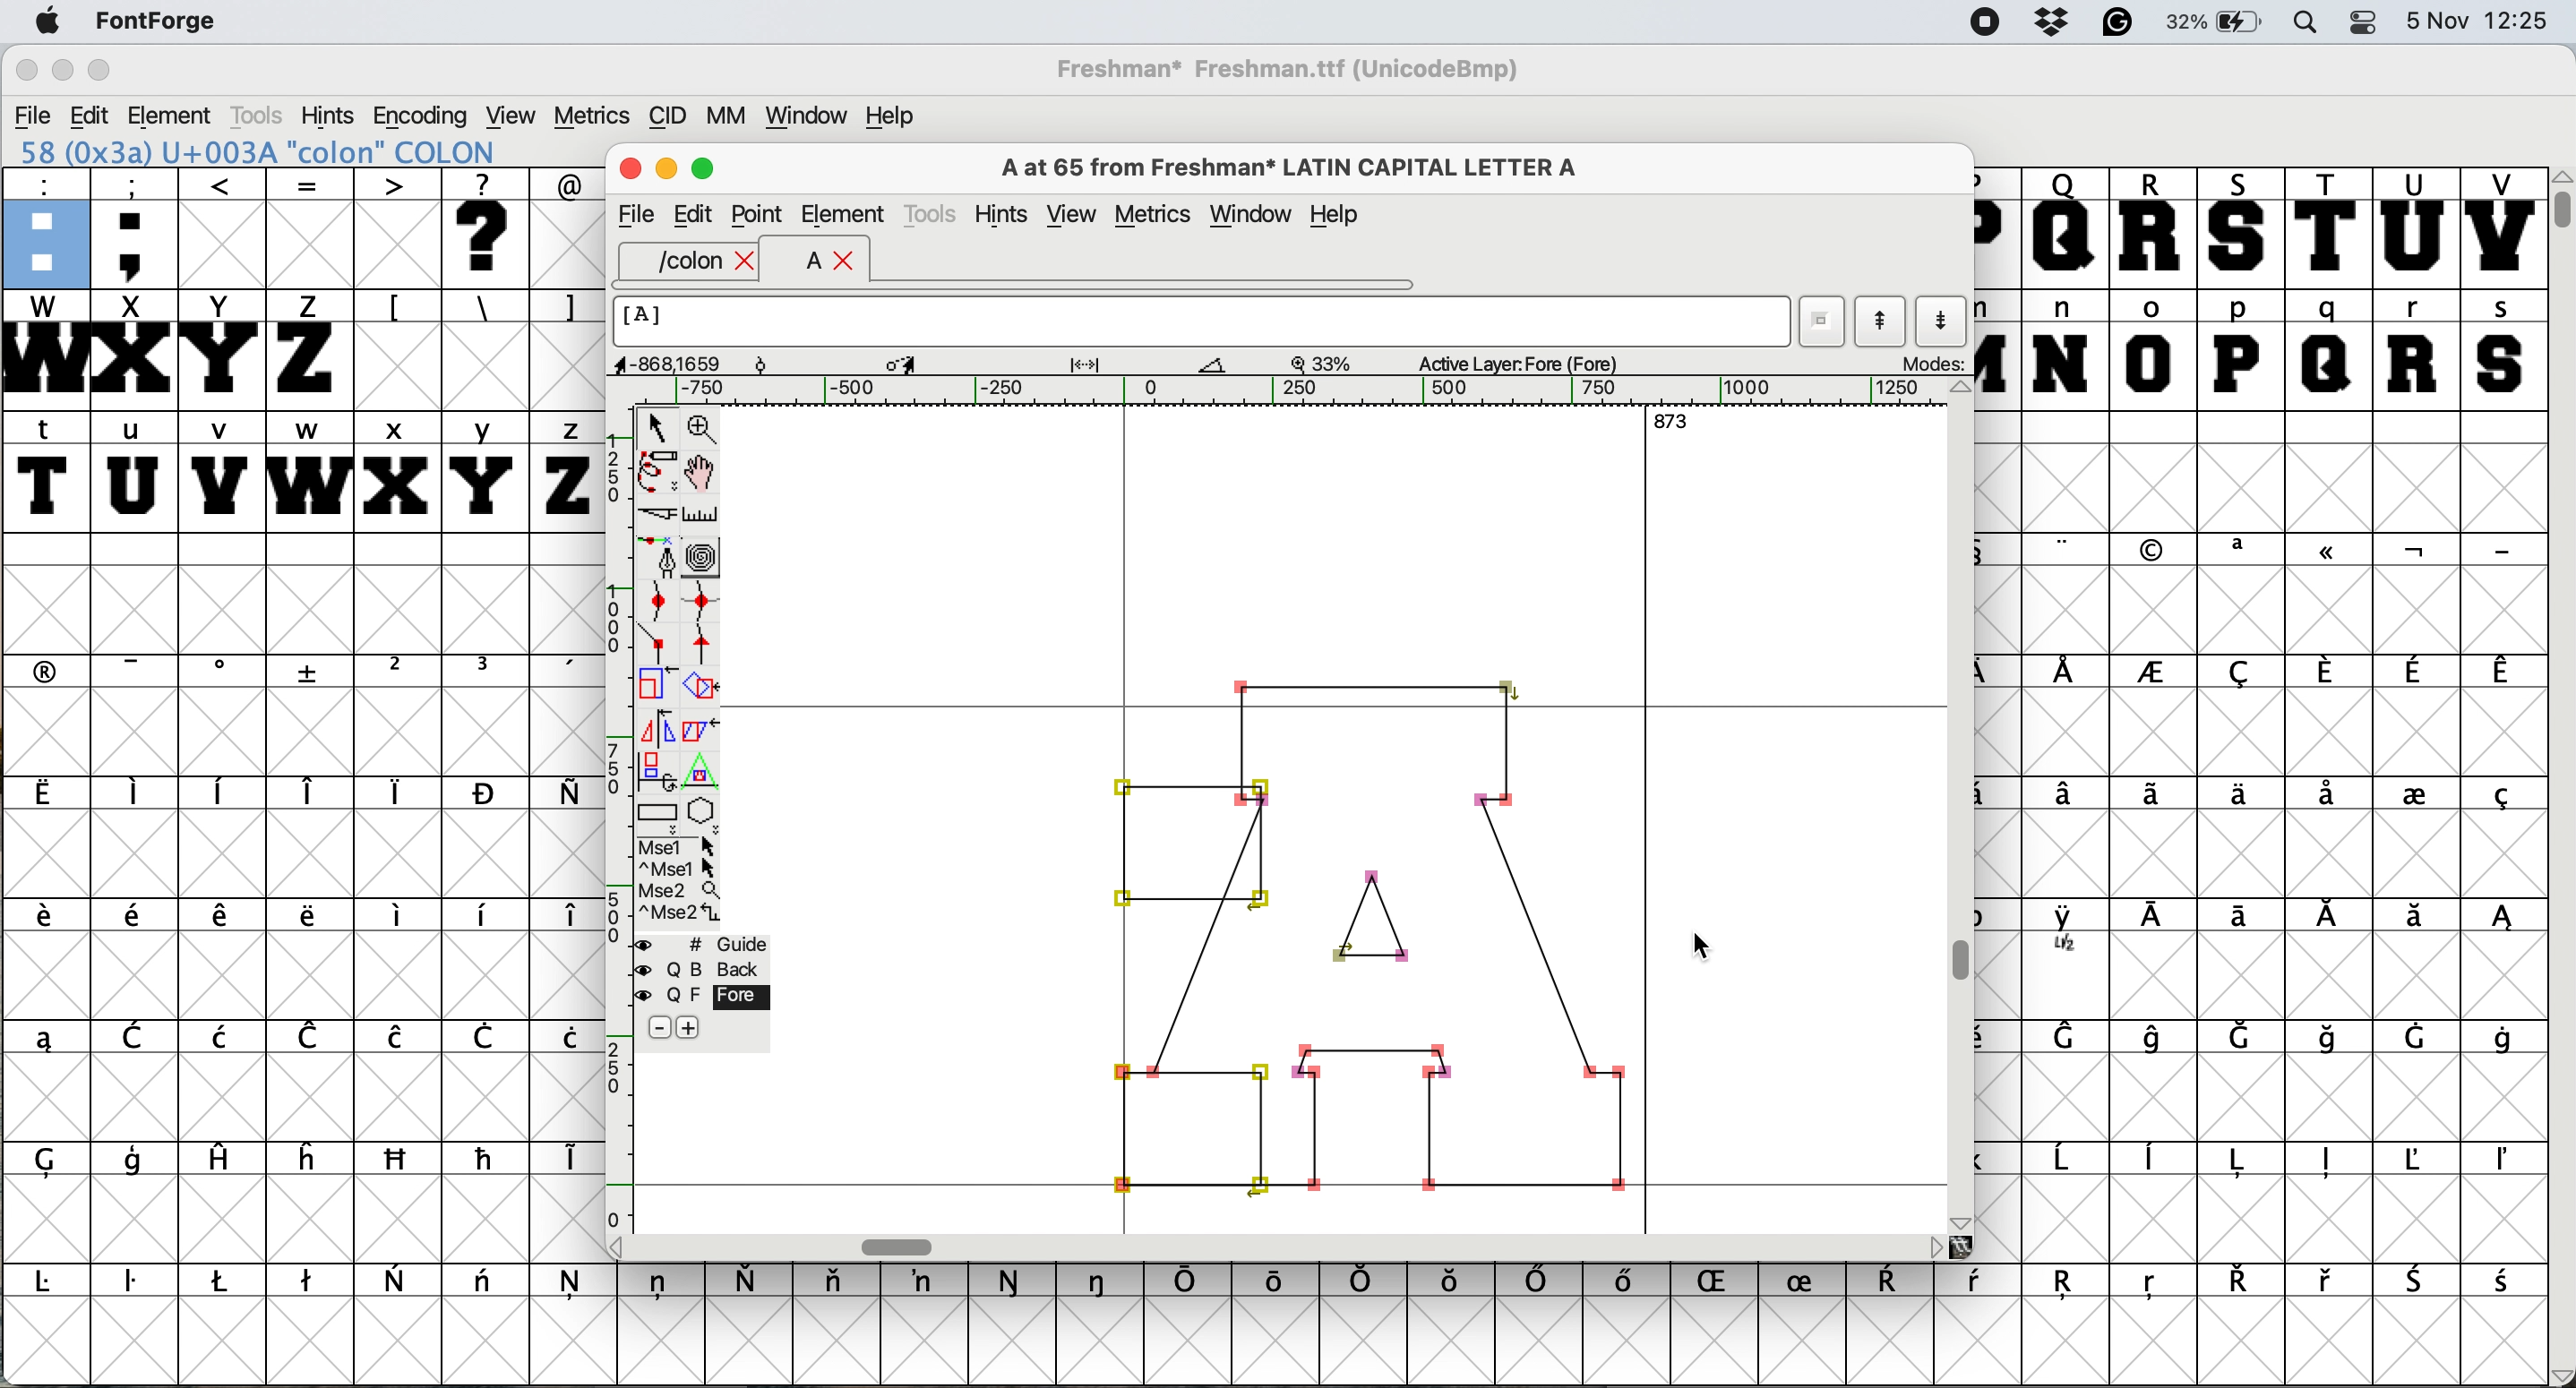 The width and height of the screenshot is (2576, 1388). What do you see at coordinates (701, 729) in the screenshot?
I see `skew the selection` at bounding box center [701, 729].